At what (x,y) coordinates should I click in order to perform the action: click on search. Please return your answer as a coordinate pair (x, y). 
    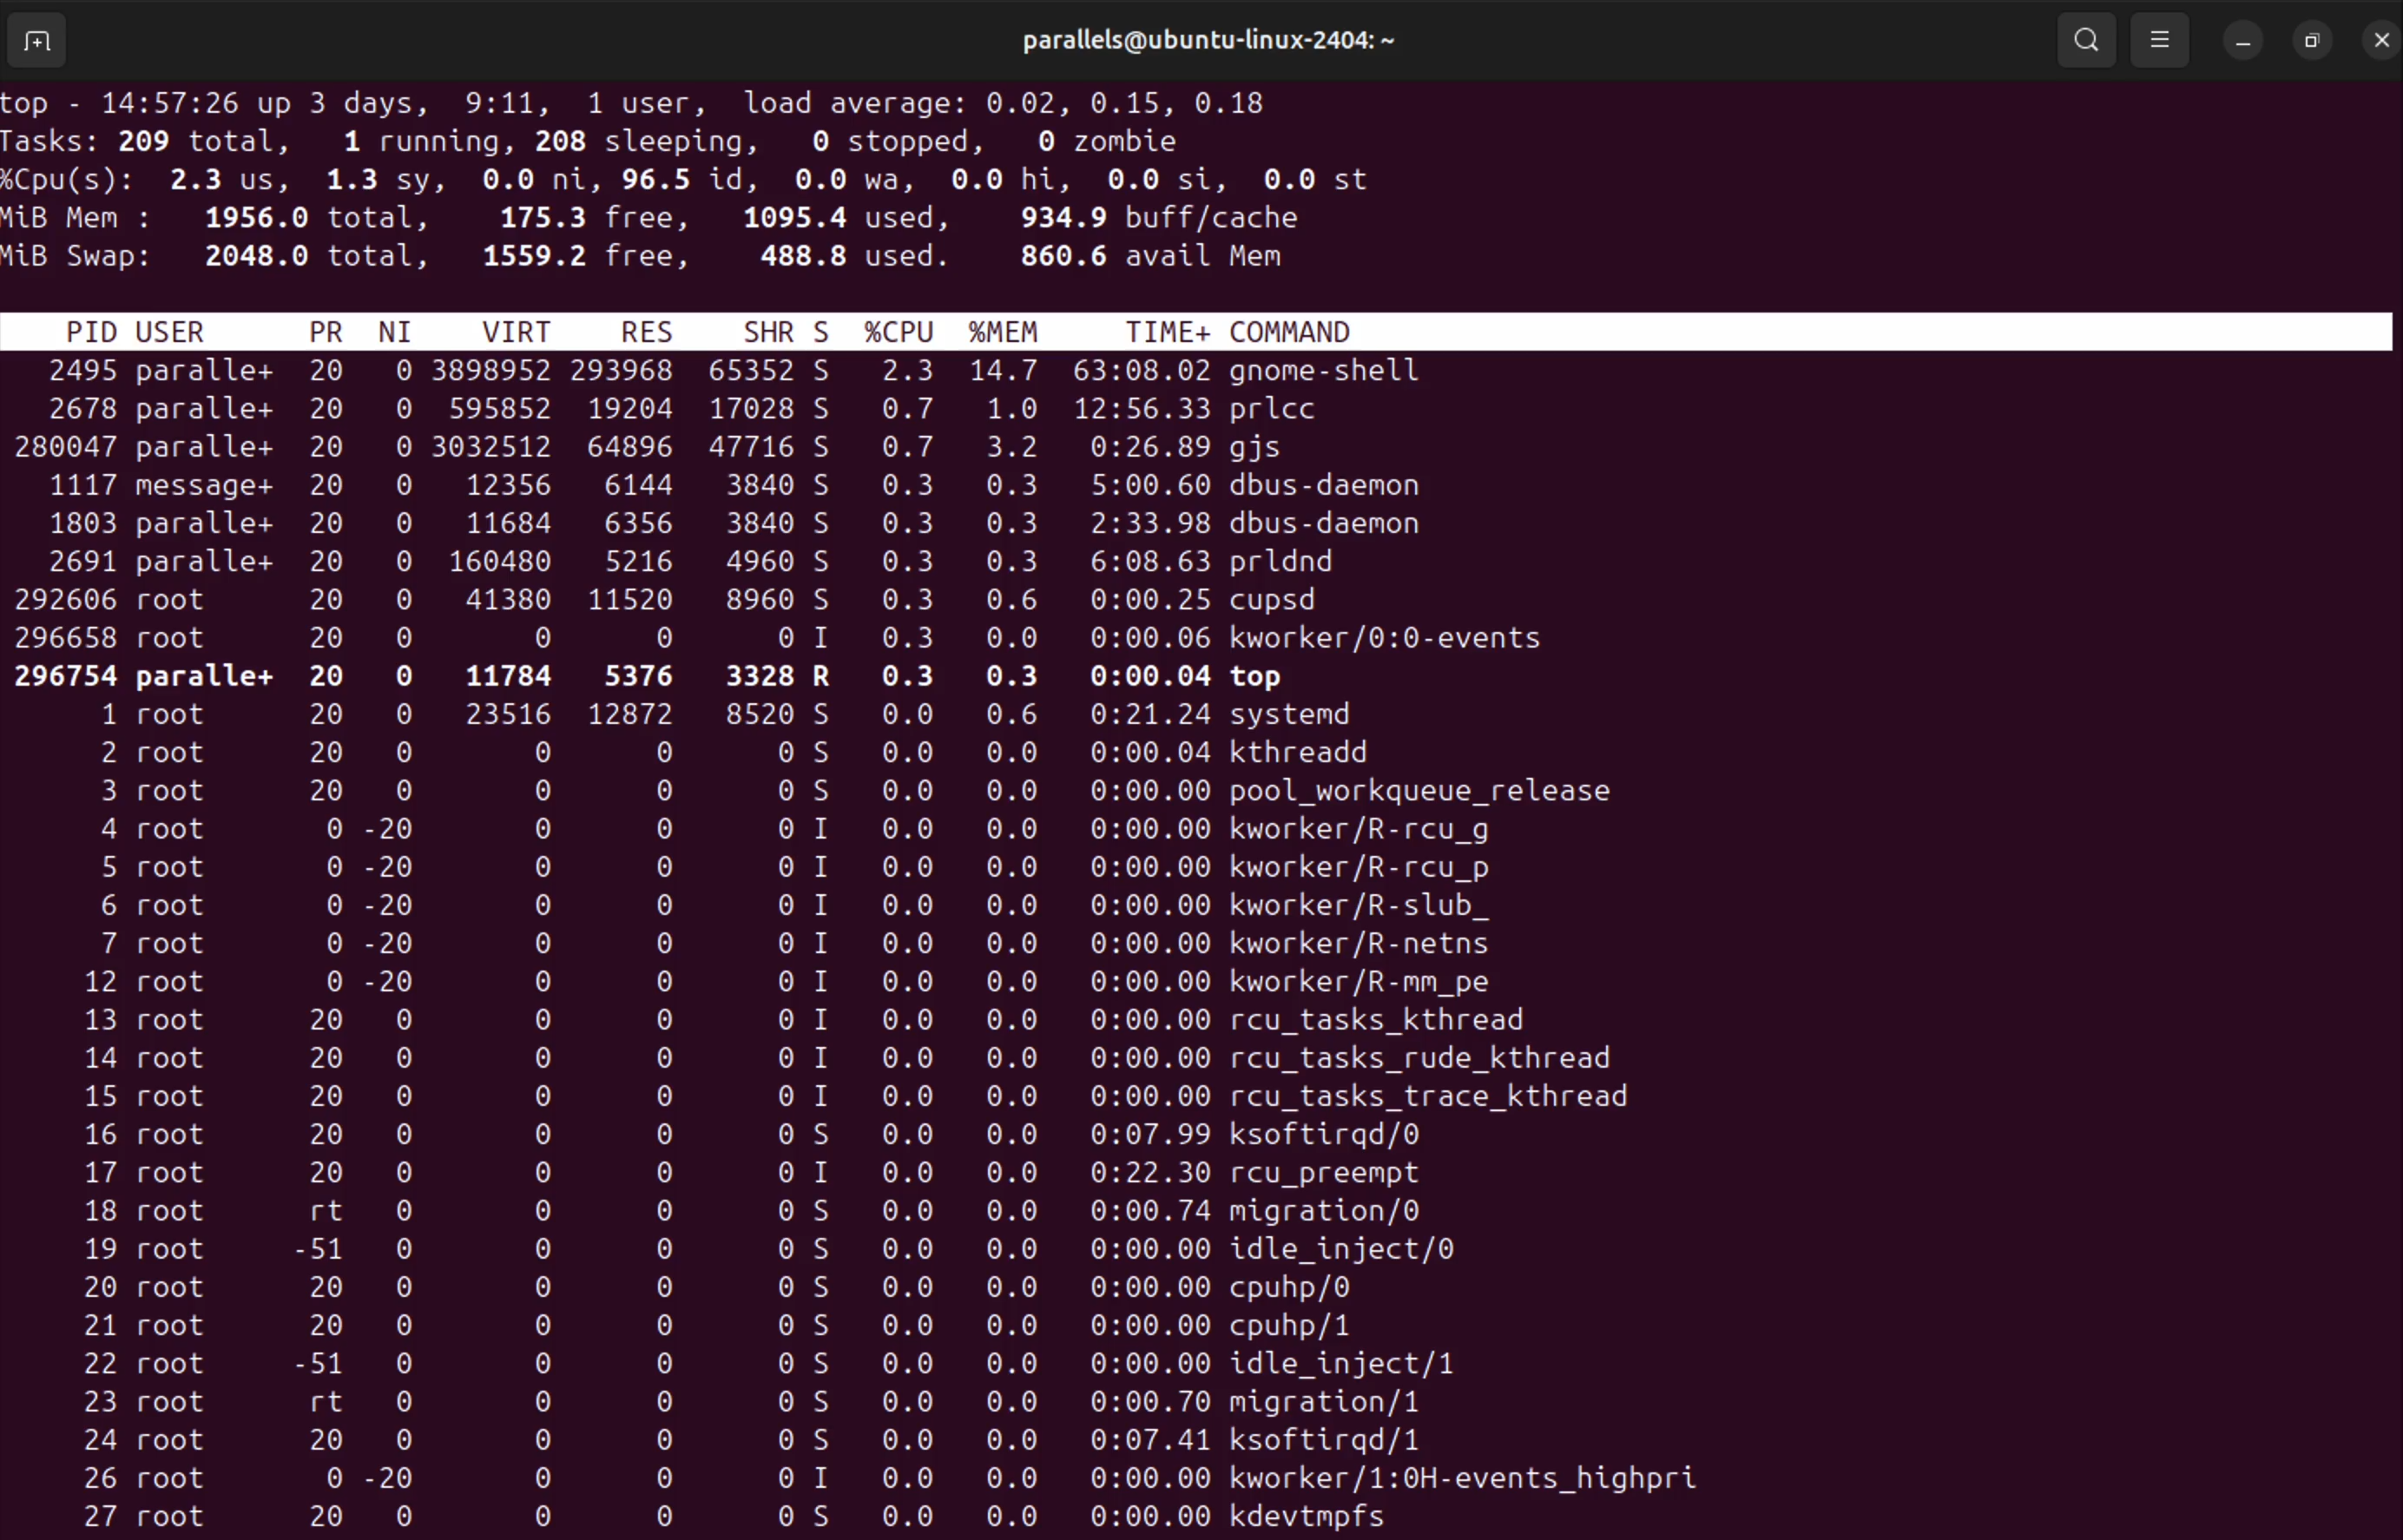
    Looking at the image, I should click on (2088, 36).